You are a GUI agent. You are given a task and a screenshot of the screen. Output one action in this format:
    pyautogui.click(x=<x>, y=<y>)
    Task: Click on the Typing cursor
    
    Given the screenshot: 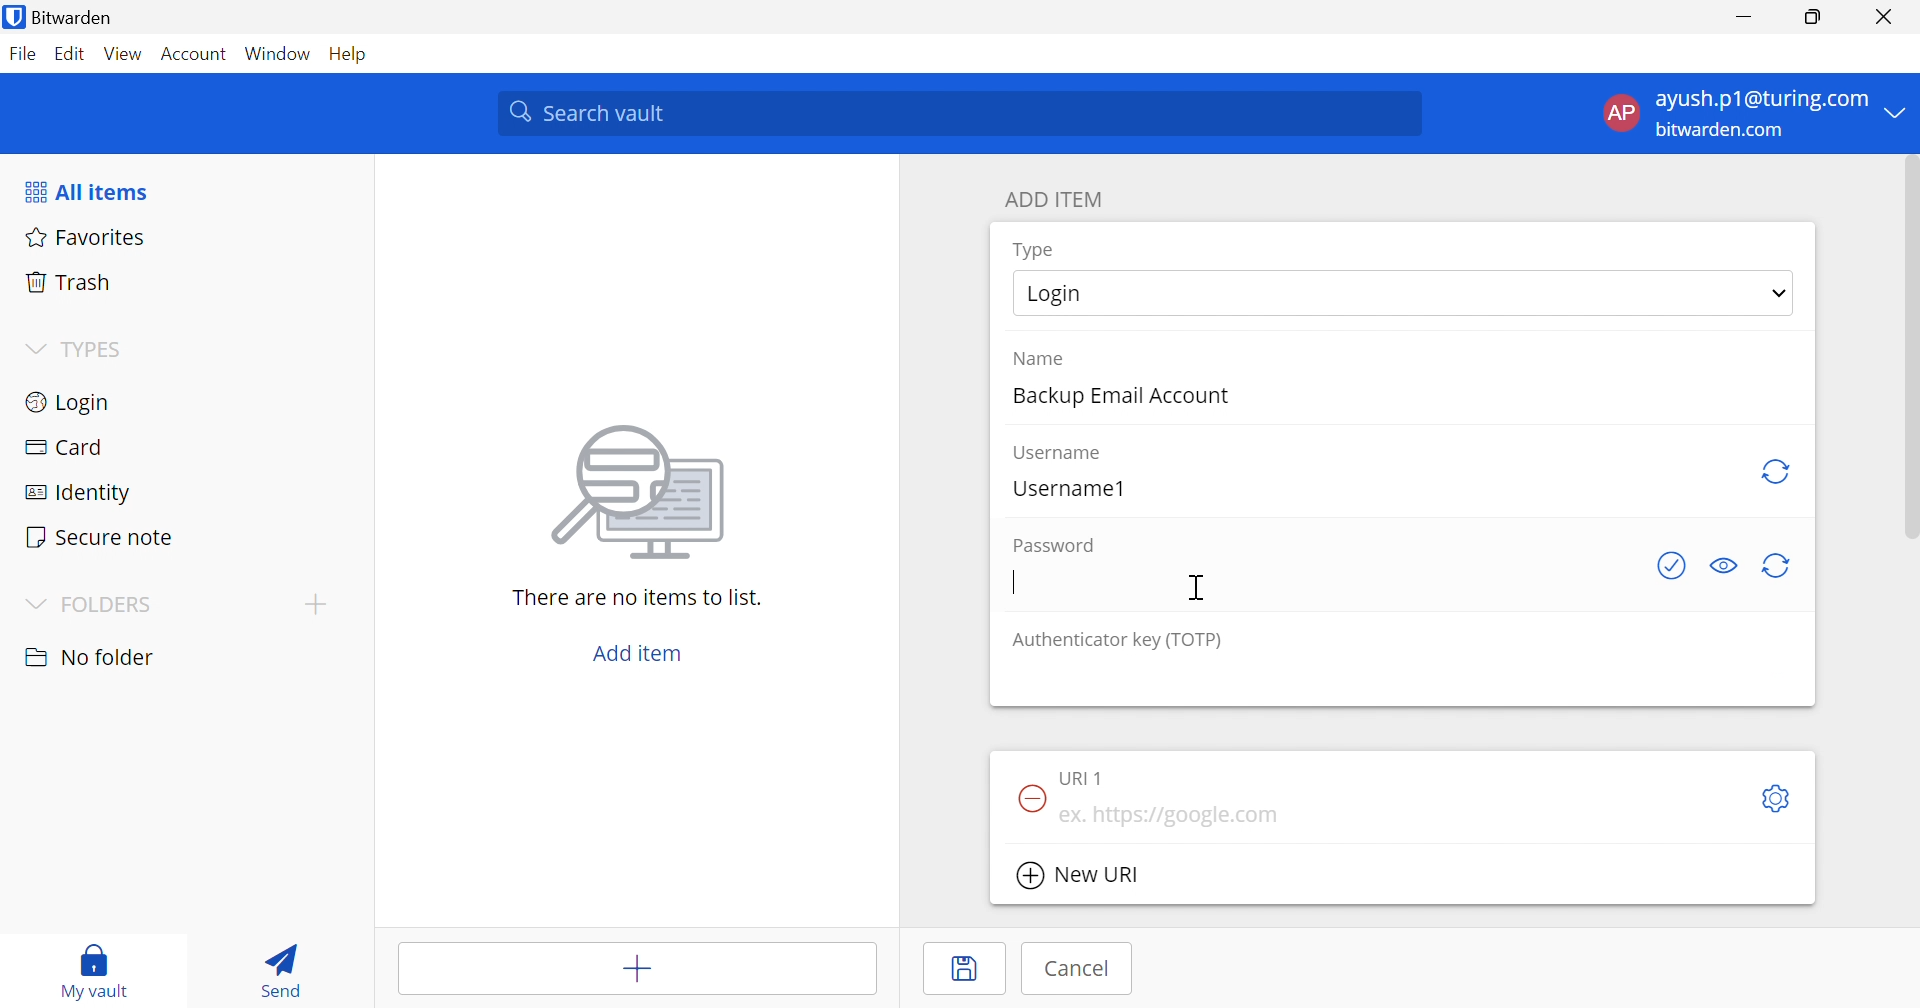 What is the action you would take?
    pyautogui.click(x=1013, y=583)
    